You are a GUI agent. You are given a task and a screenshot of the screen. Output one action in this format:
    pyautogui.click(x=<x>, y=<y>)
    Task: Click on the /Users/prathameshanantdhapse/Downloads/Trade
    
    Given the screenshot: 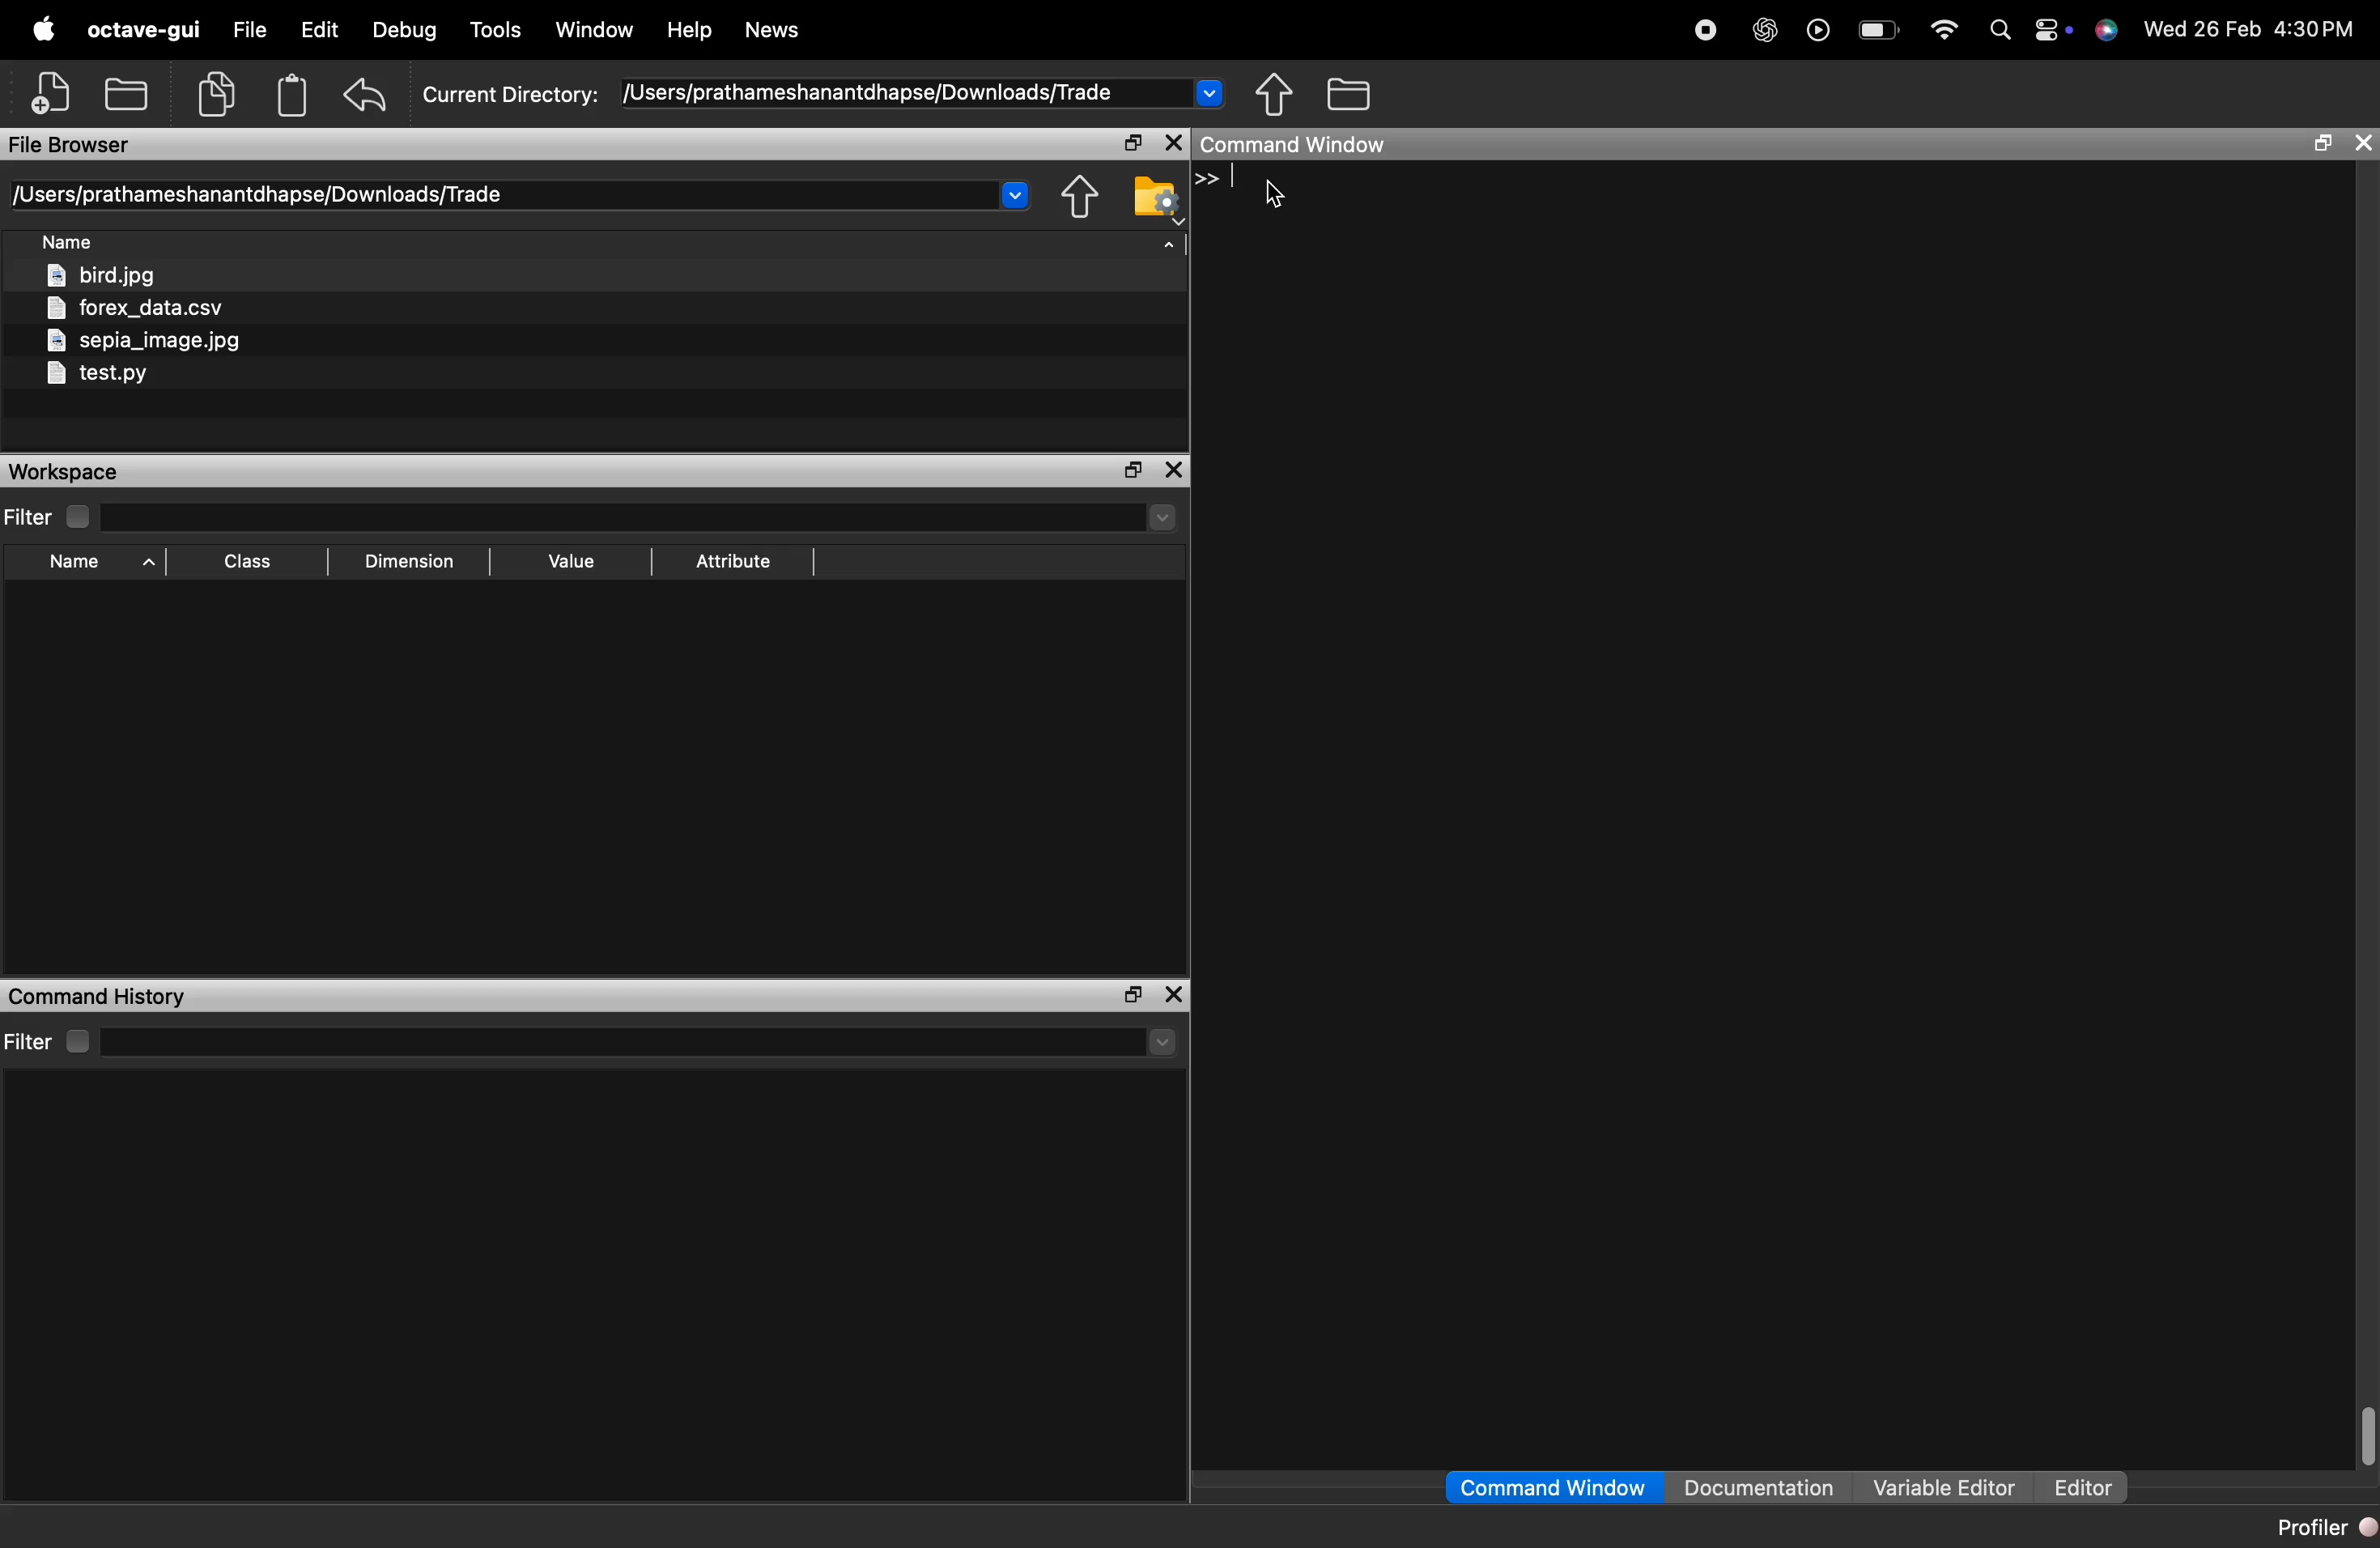 What is the action you would take?
    pyautogui.click(x=259, y=195)
    